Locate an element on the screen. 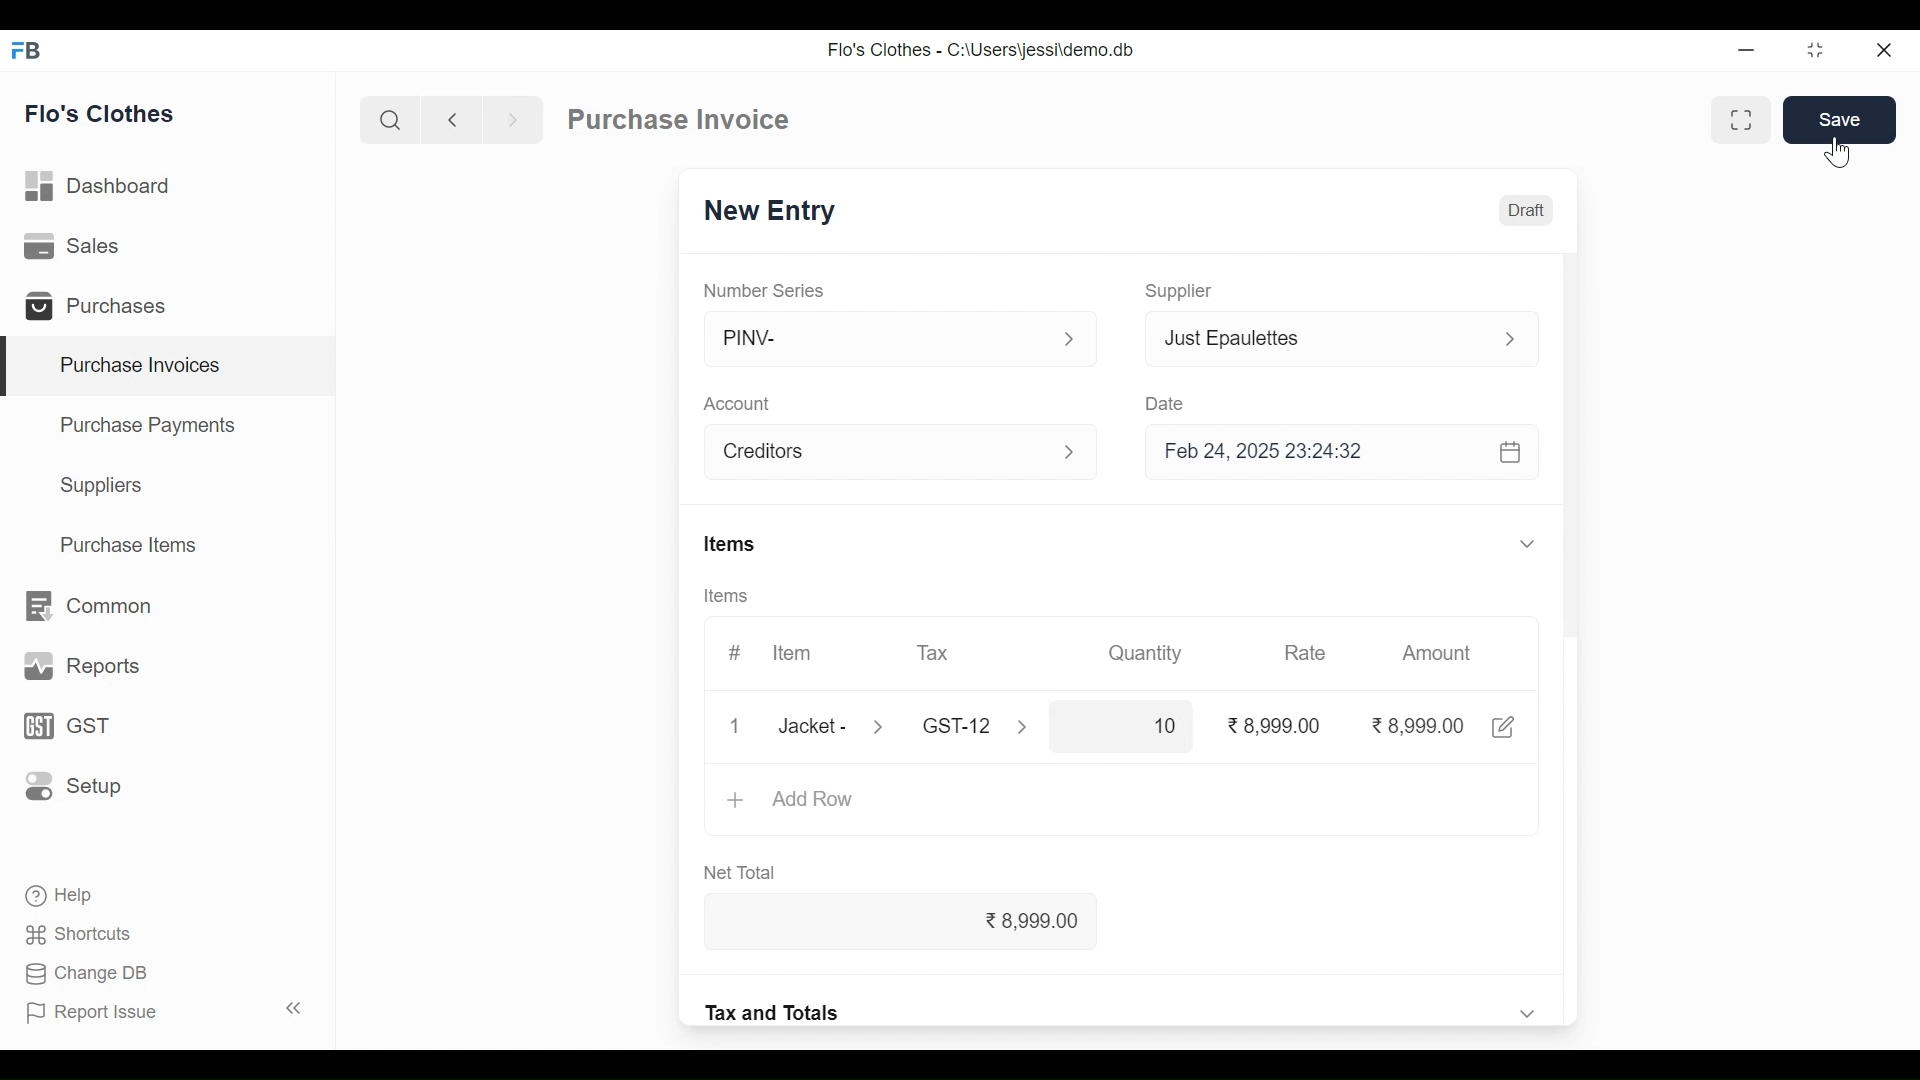 The image size is (1920, 1080). Frappe Desktop icon is located at coordinates (31, 52).